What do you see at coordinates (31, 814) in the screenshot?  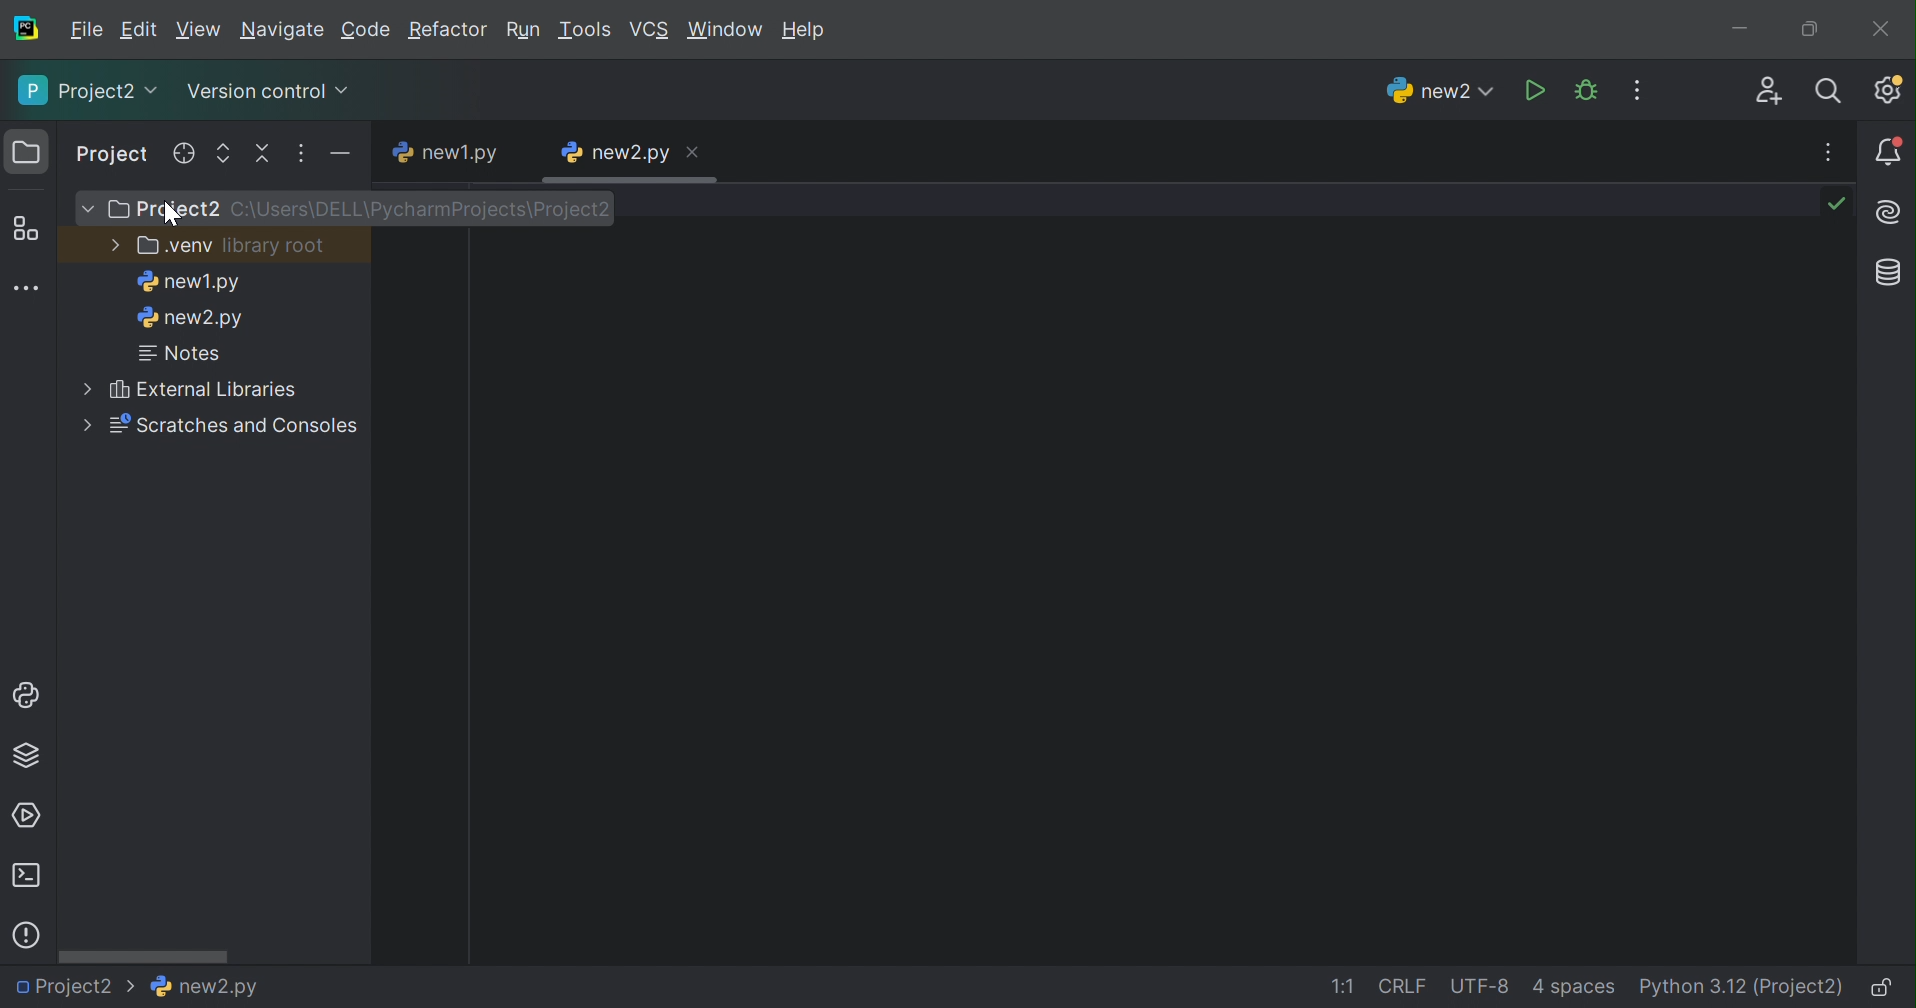 I see `Services` at bounding box center [31, 814].